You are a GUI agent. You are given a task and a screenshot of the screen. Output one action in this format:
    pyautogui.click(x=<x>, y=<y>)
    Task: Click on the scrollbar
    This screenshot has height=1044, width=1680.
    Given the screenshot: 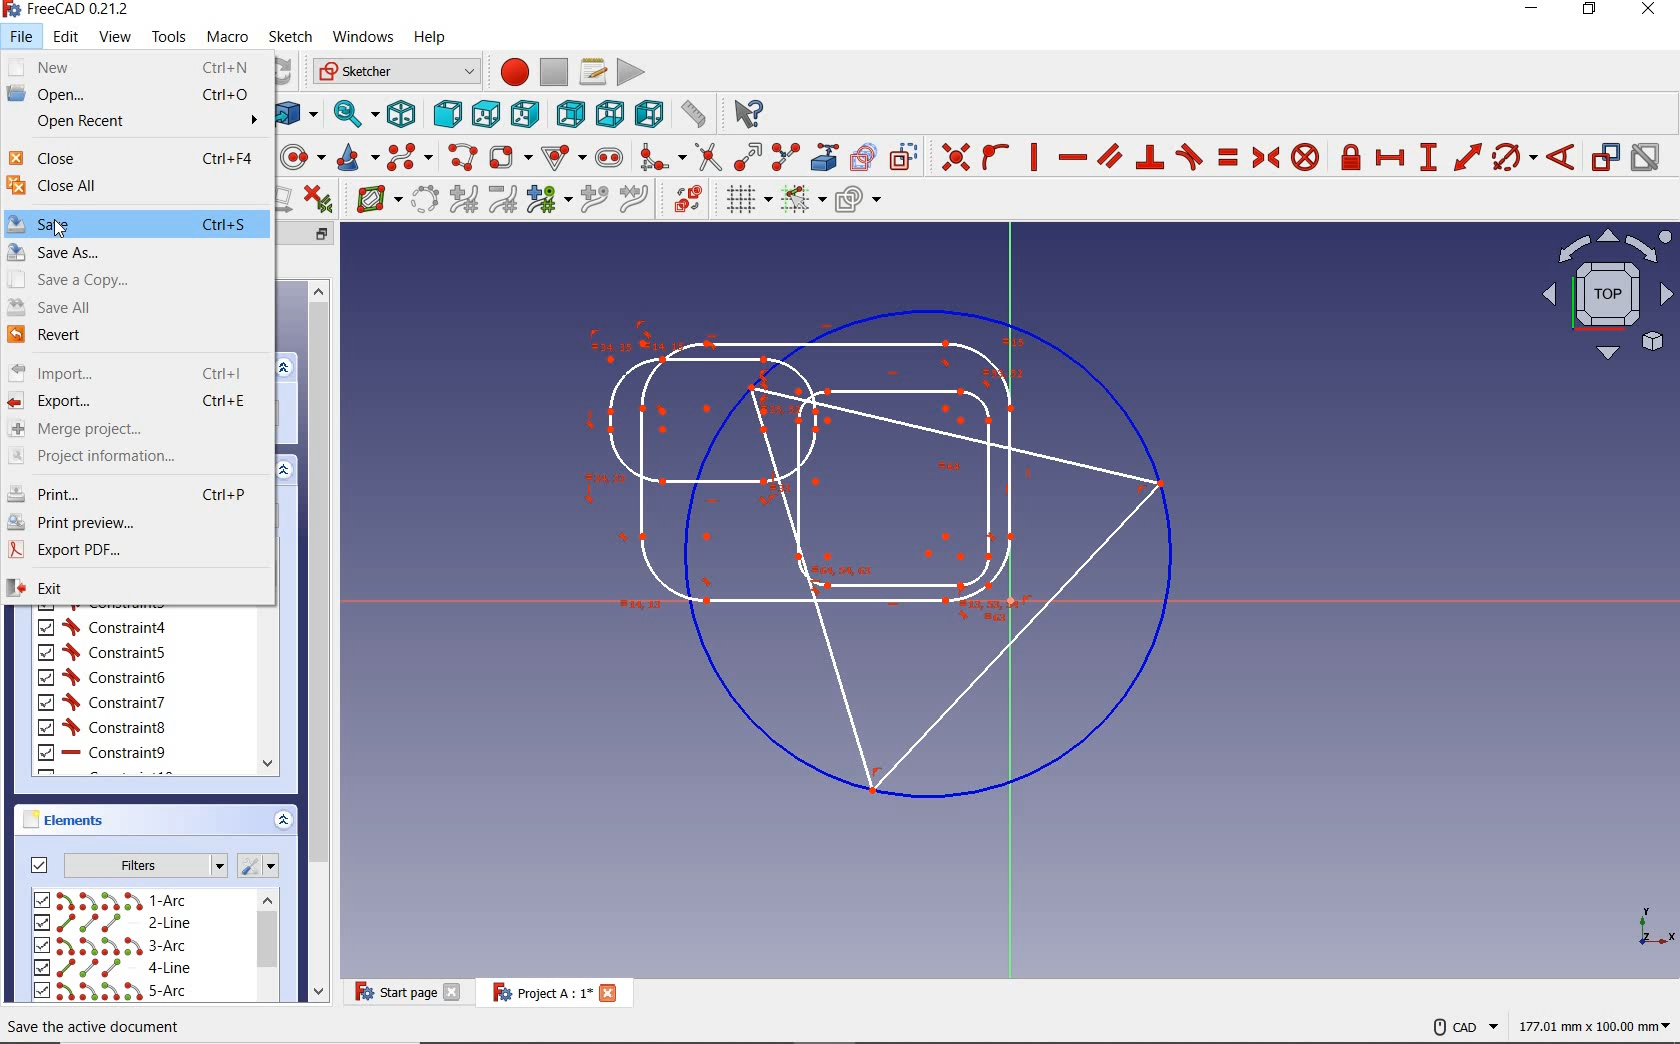 What is the action you would take?
    pyautogui.click(x=317, y=638)
    